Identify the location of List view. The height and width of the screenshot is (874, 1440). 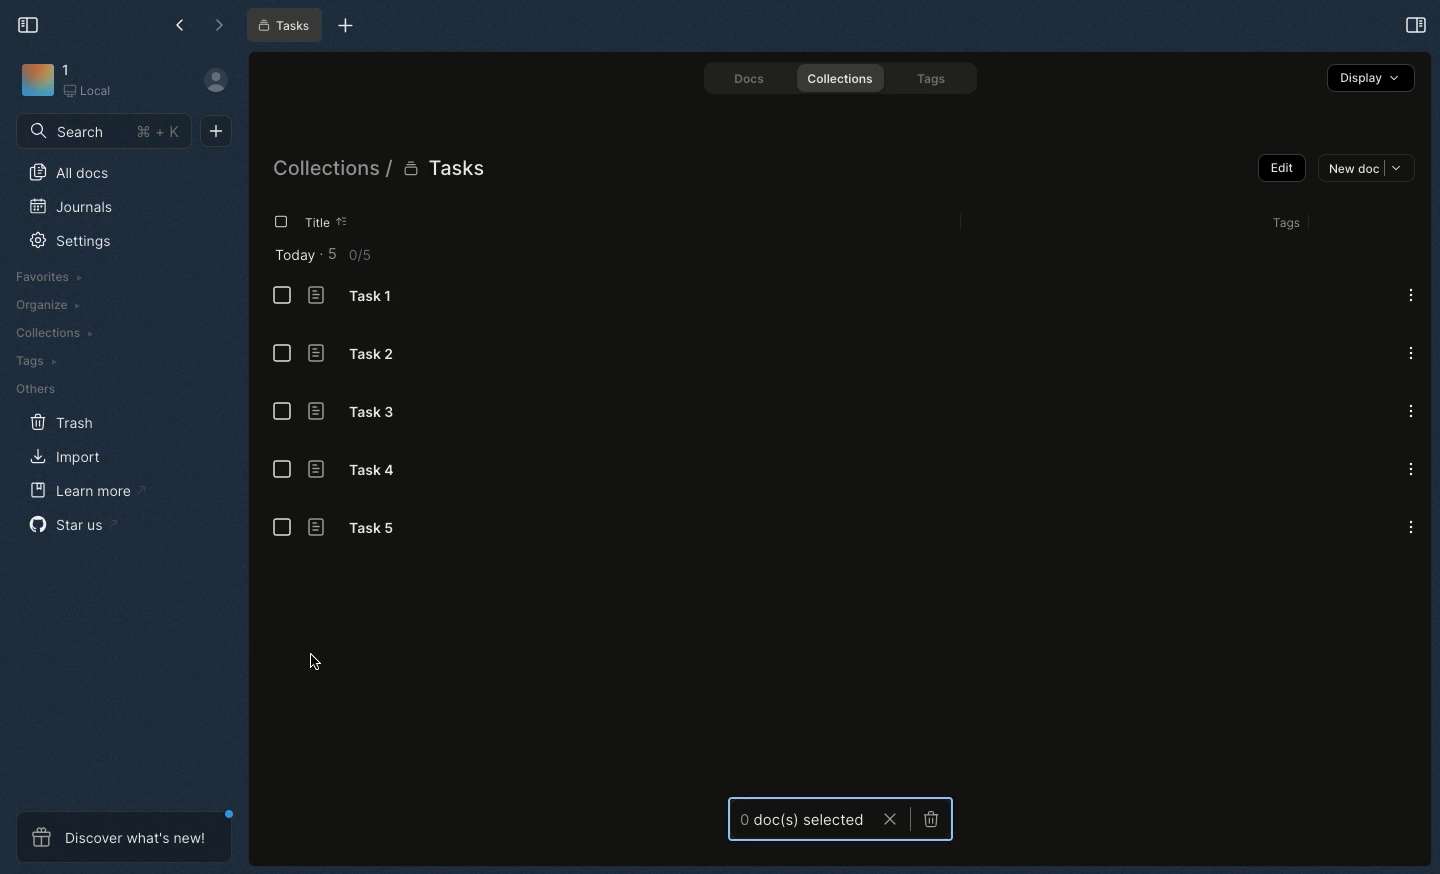
(282, 528).